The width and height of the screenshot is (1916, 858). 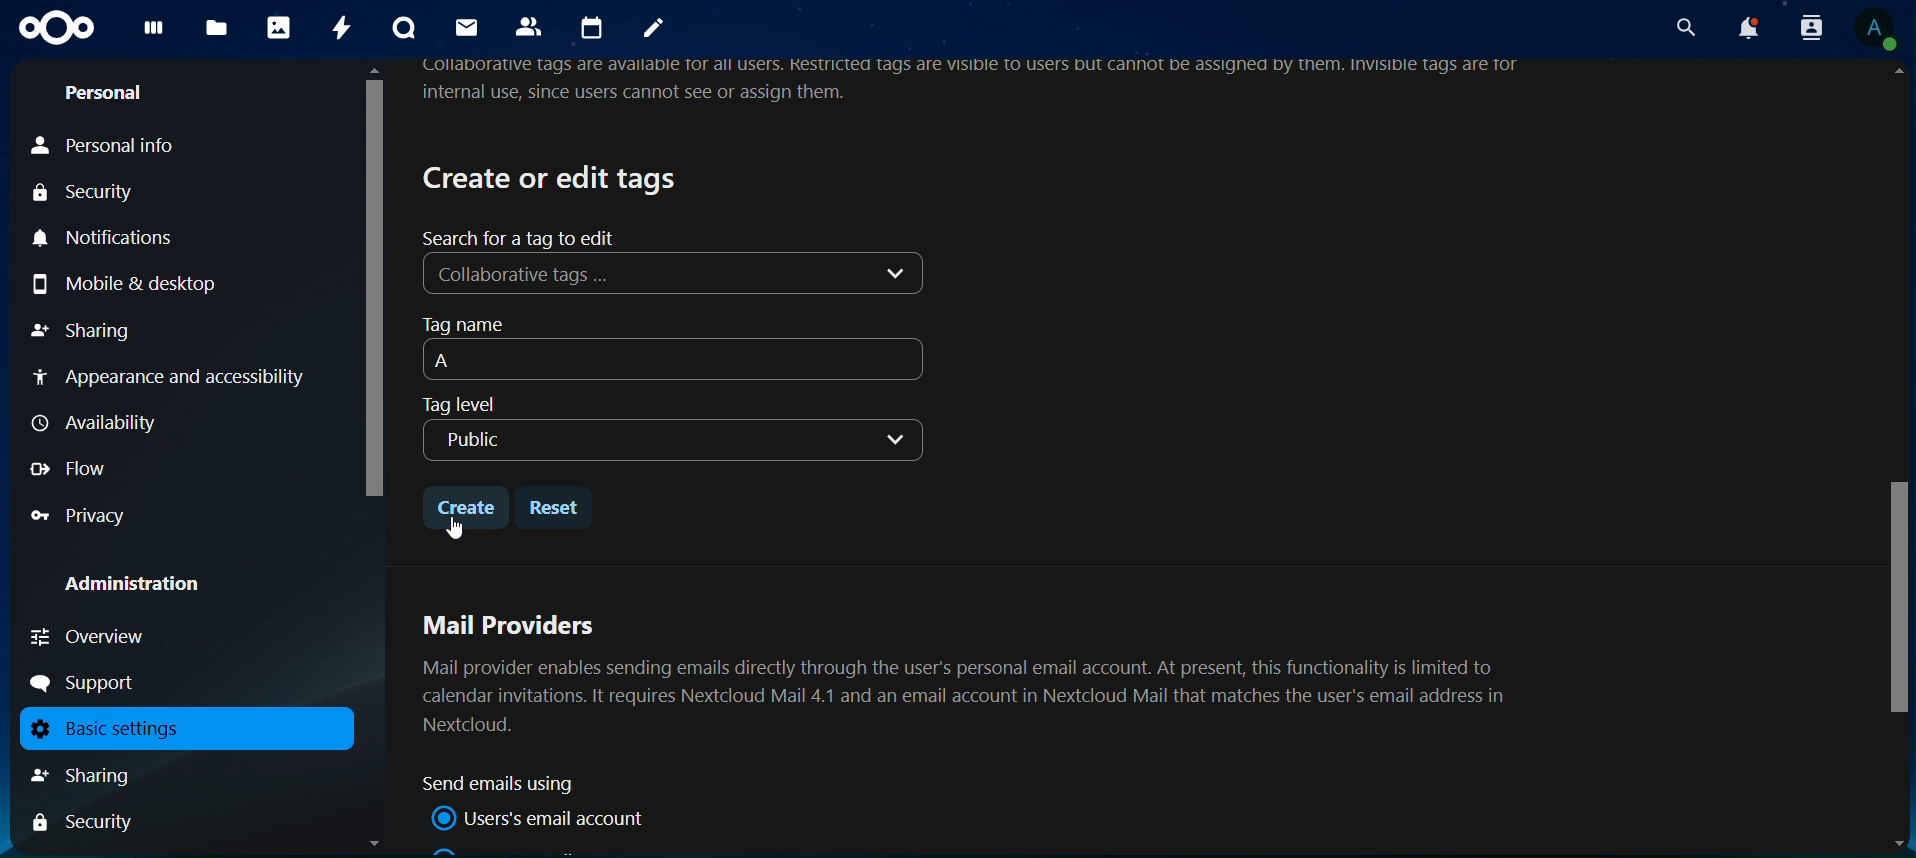 What do you see at coordinates (544, 818) in the screenshot?
I see `user mail account` at bounding box center [544, 818].